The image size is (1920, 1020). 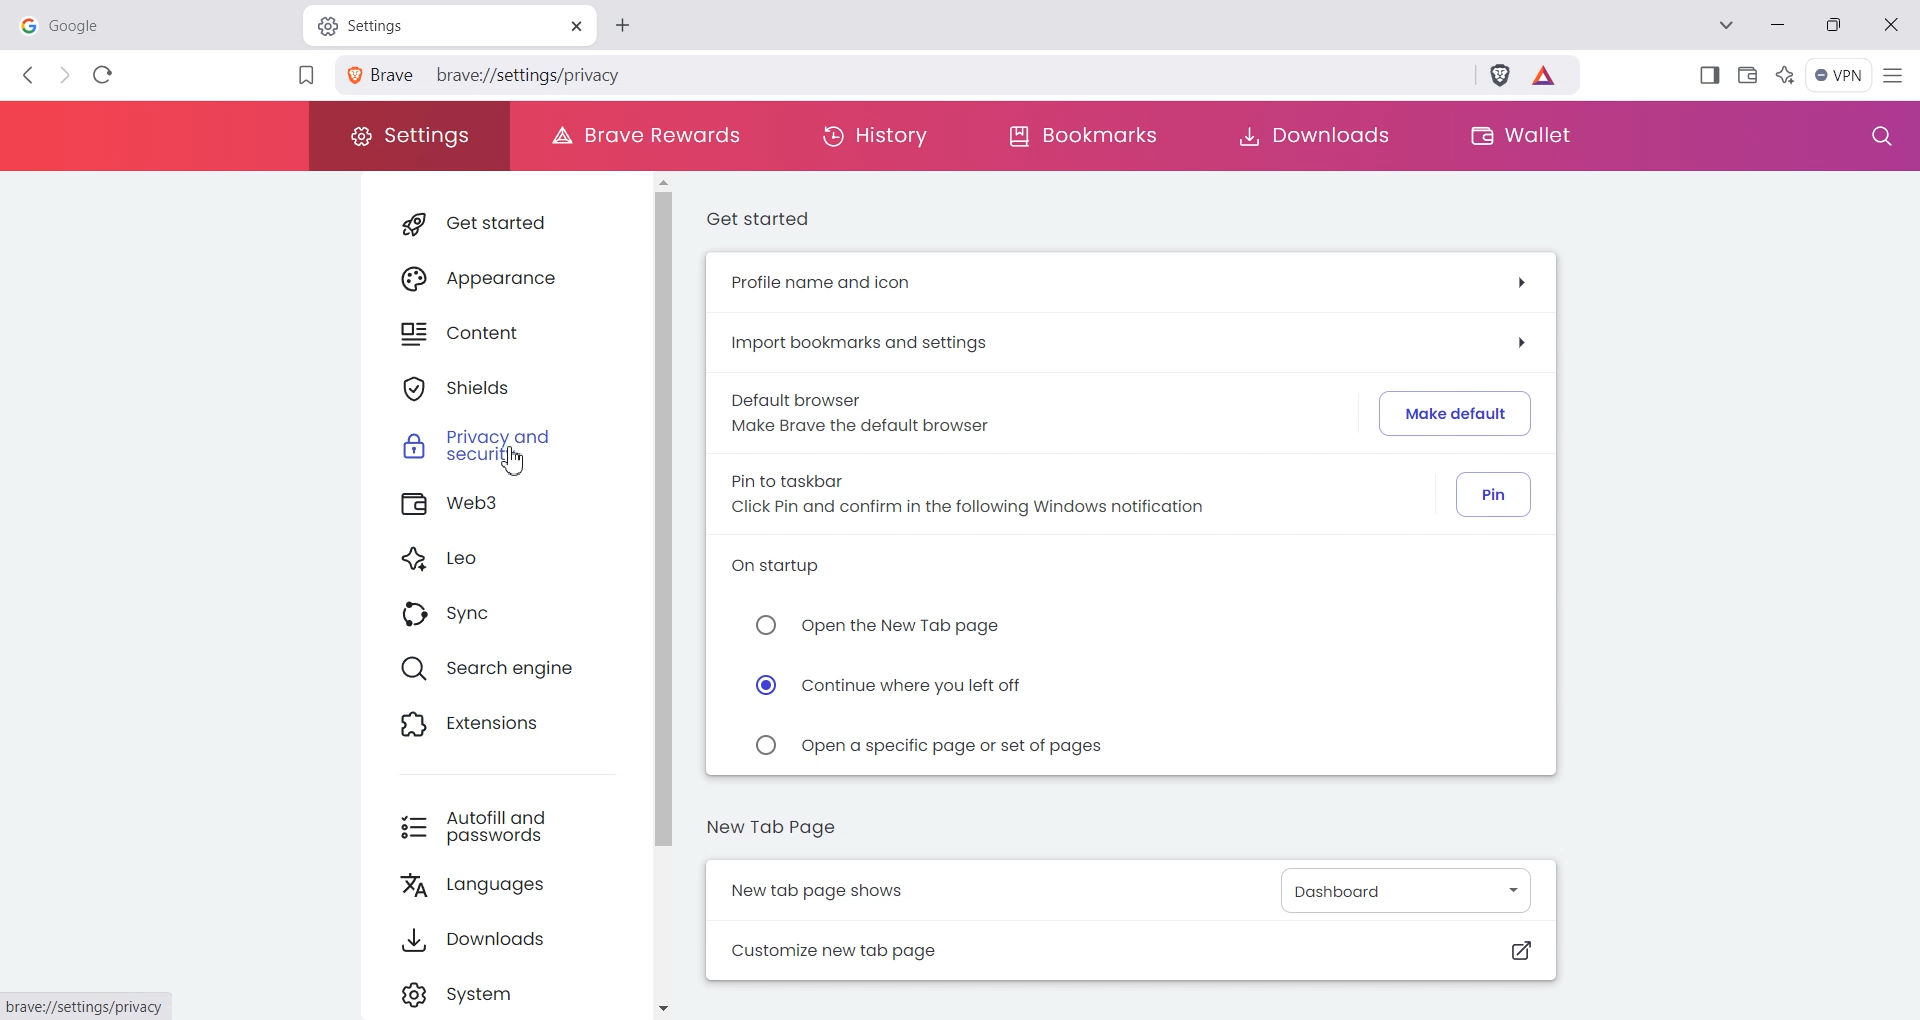 I want to click on new tab page, so click(x=774, y=826).